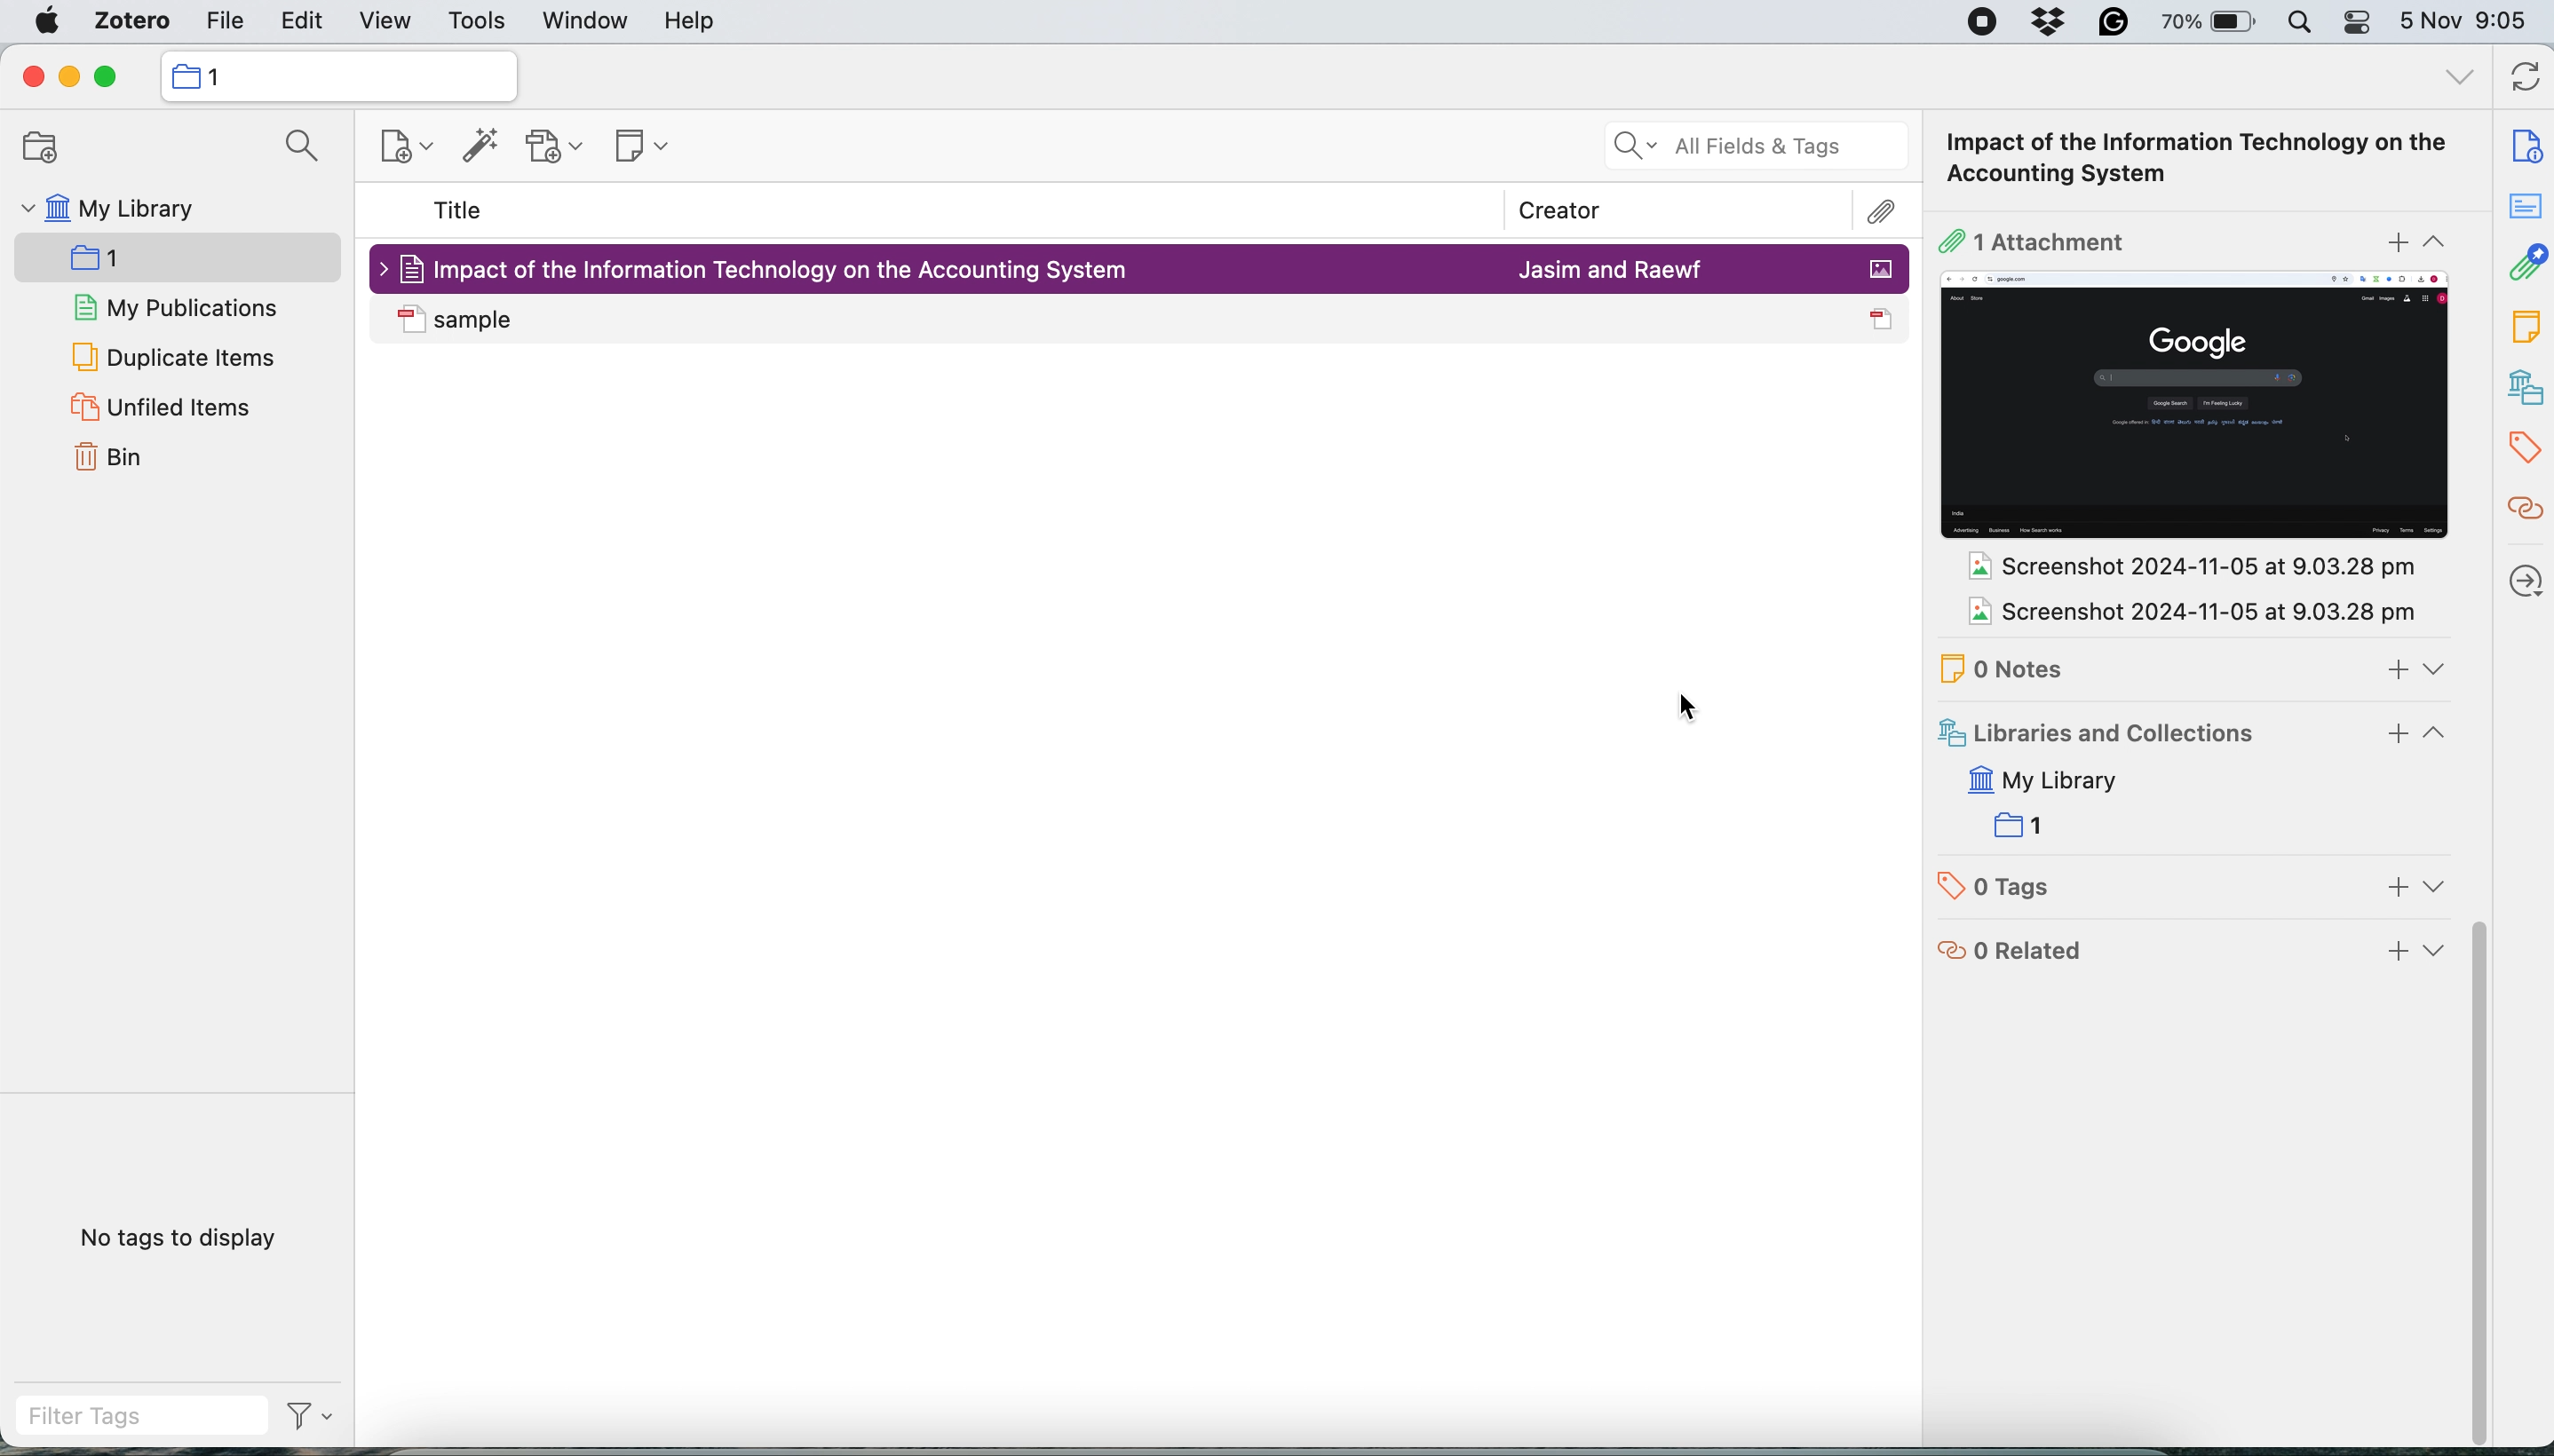  What do you see at coordinates (476, 23) in the screenshot?
I see `tools` at bounding box center [476, 23].